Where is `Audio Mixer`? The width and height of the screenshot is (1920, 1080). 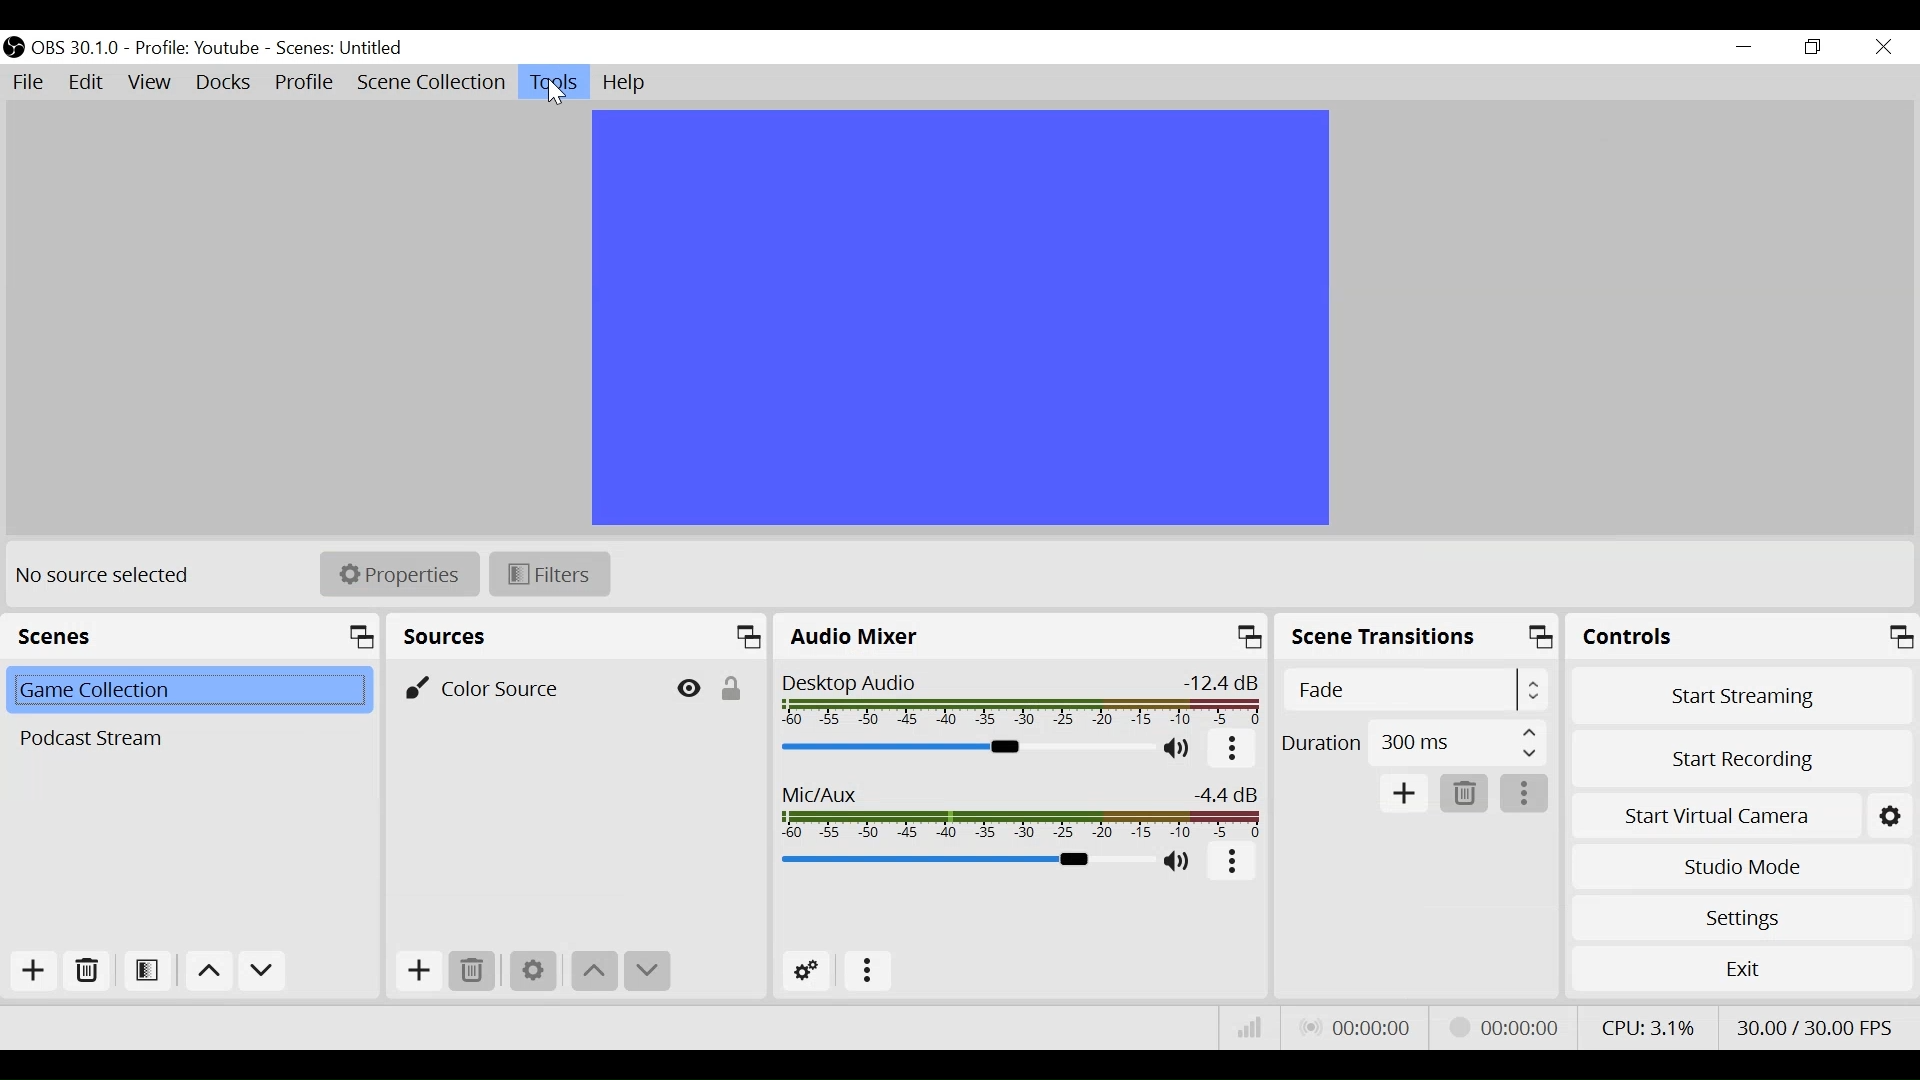 Audio Mixer is located at coordinates (1023, 636).